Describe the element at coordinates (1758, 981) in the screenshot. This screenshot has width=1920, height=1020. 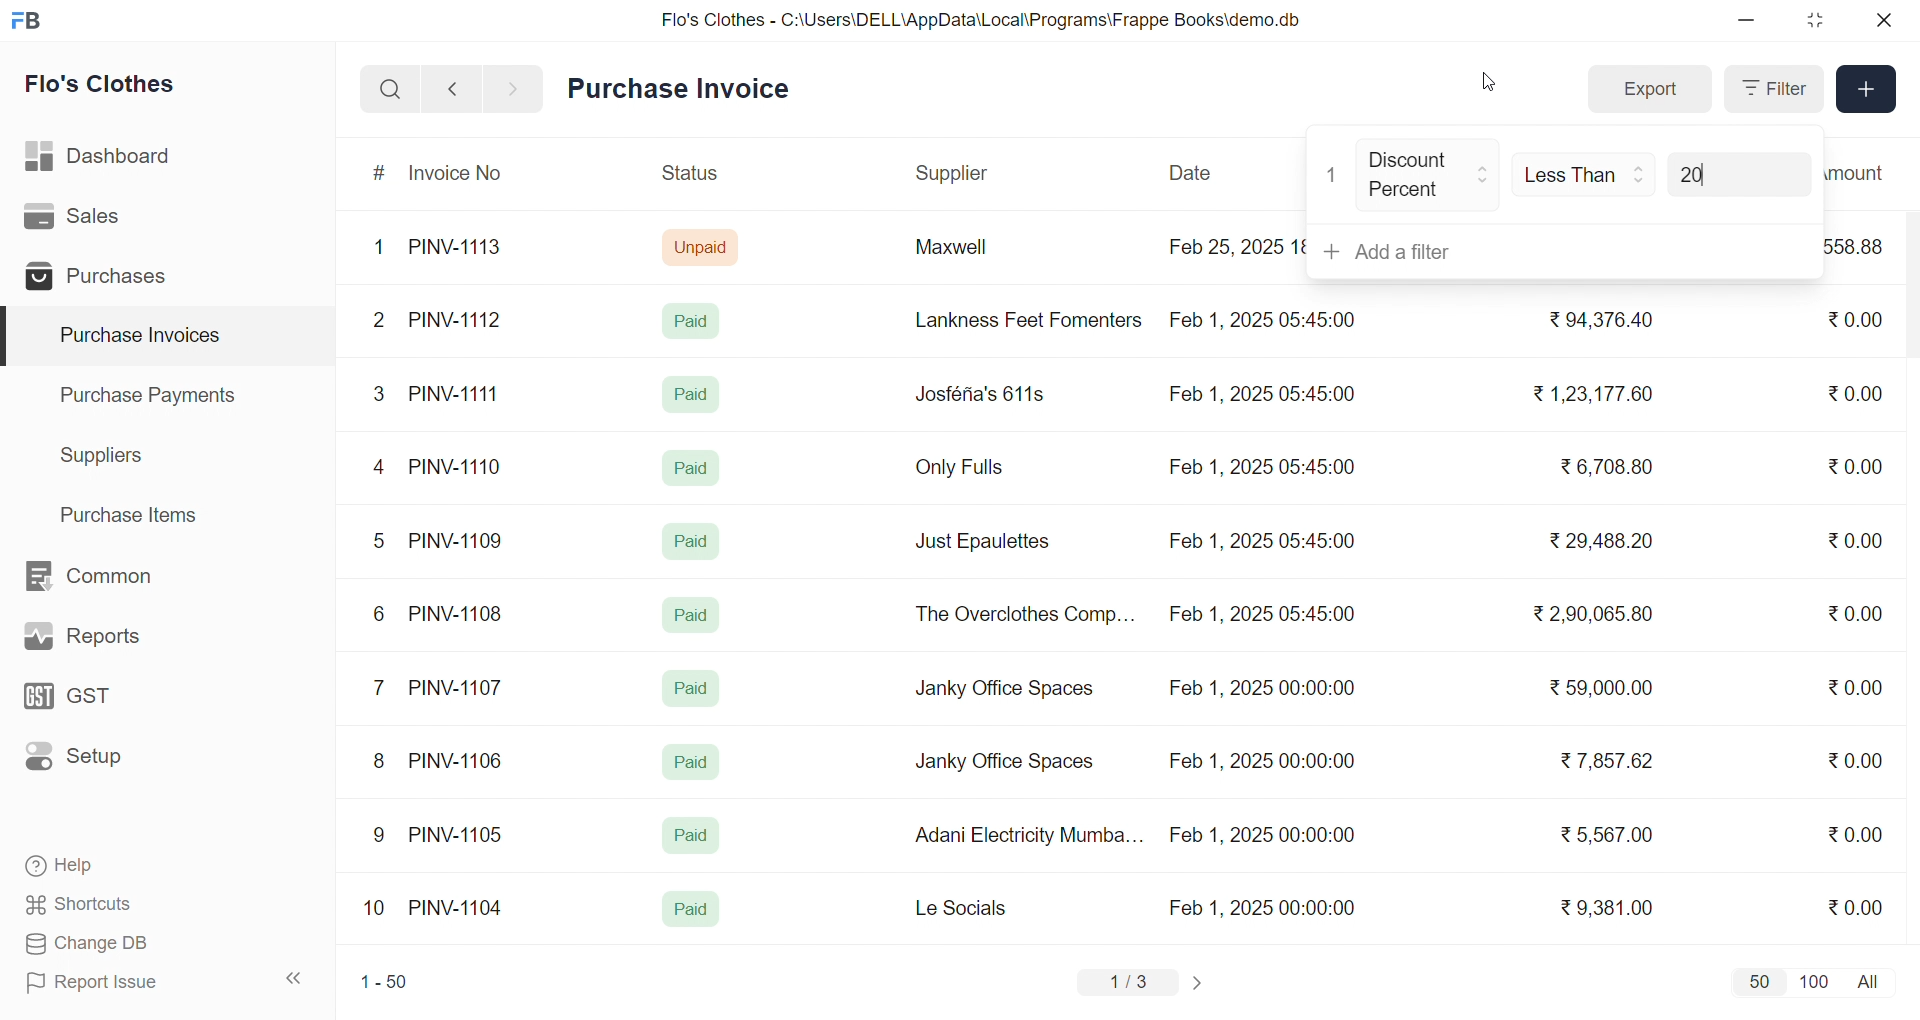
I see `50` at that location.